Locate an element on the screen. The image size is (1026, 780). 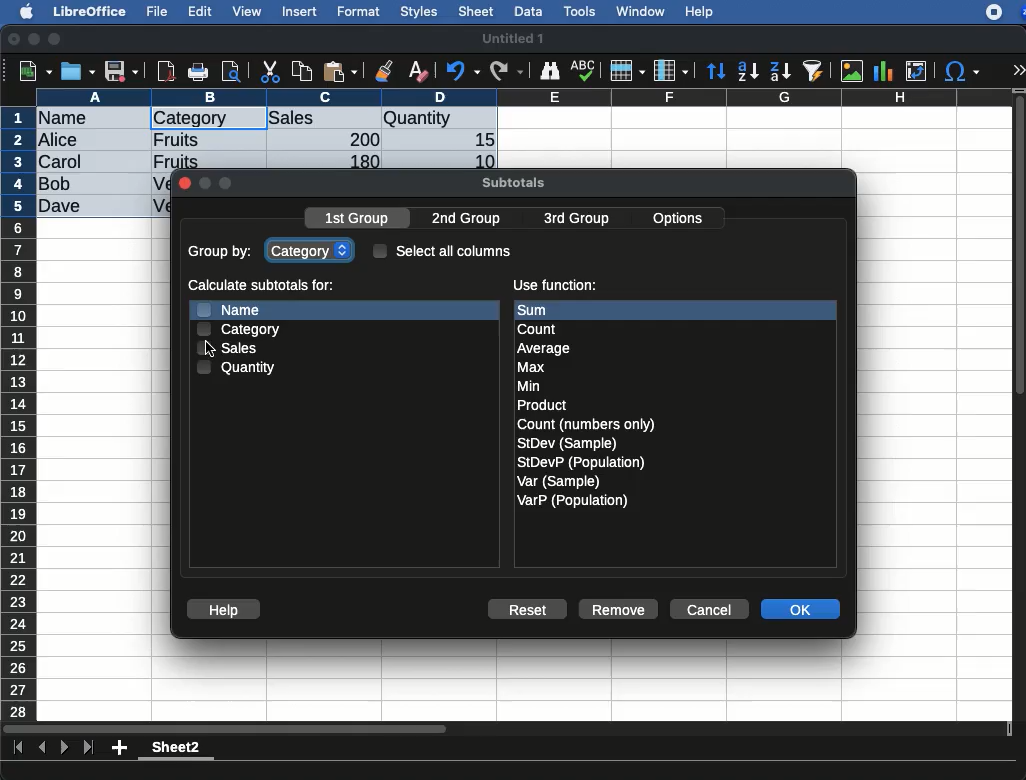
window is located at coordinates (638, 11).